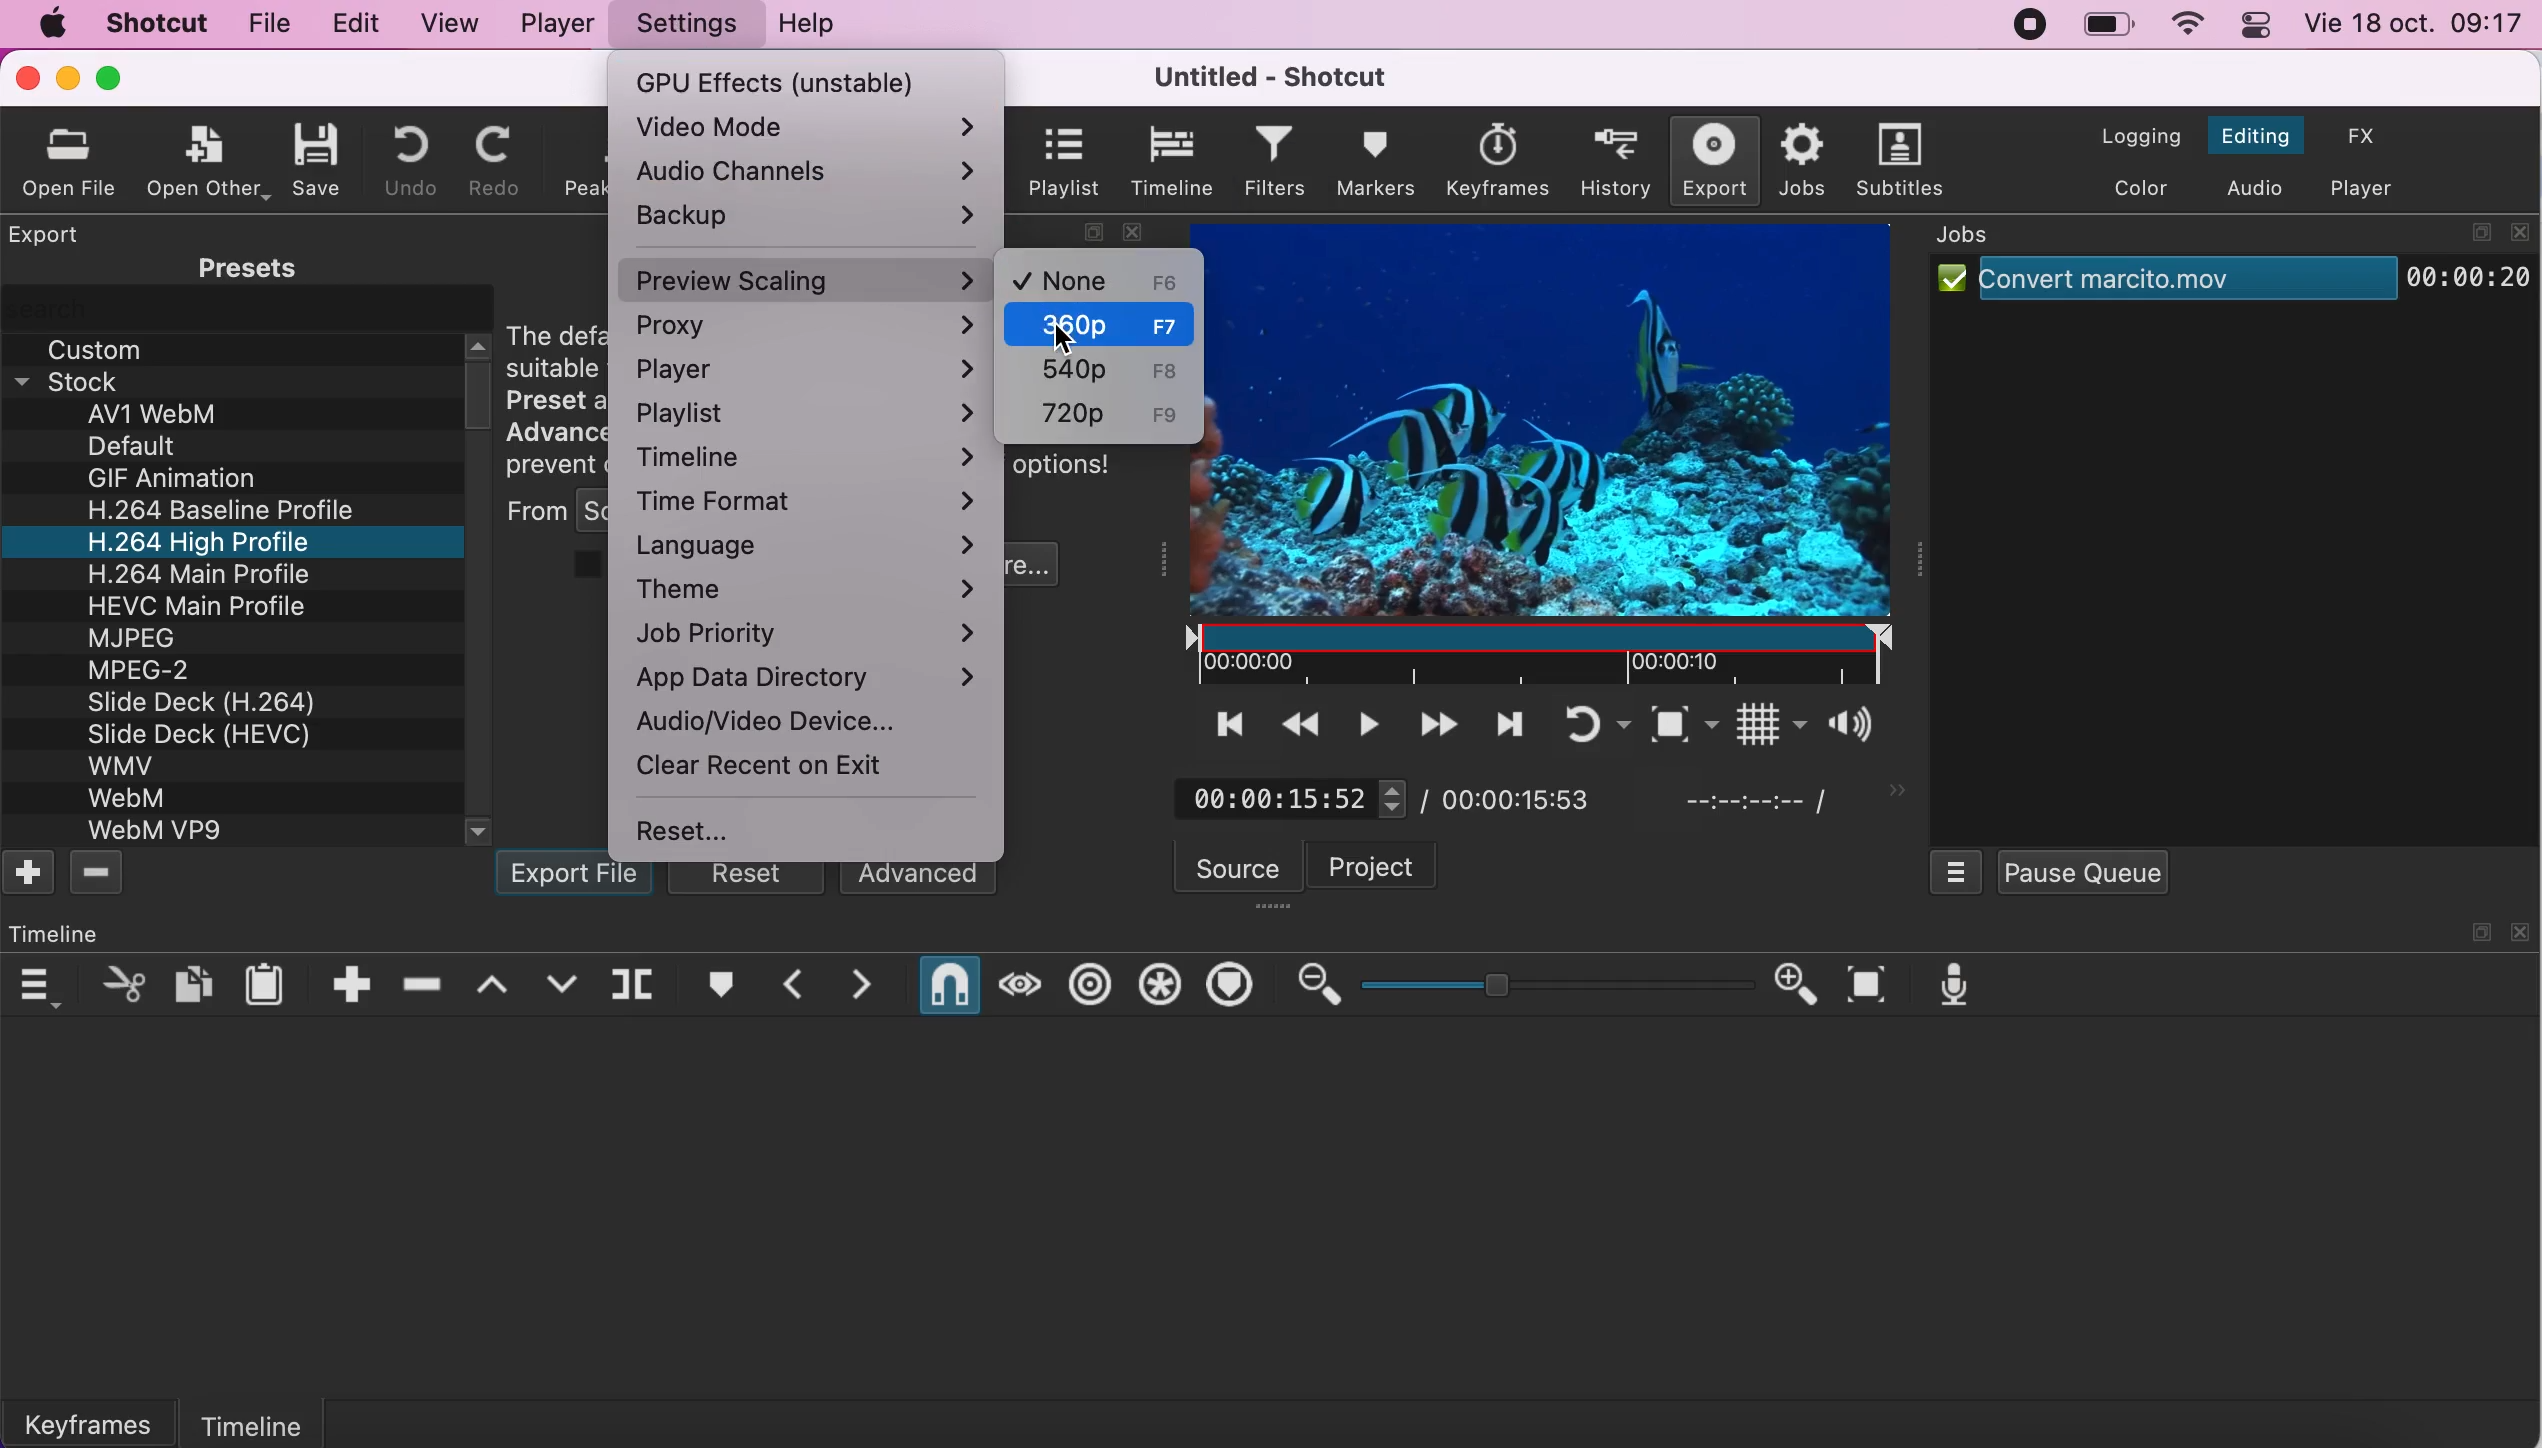 The height and width of the screenshot is (1448, 2542). I want to click on Default, so click(140, 446).